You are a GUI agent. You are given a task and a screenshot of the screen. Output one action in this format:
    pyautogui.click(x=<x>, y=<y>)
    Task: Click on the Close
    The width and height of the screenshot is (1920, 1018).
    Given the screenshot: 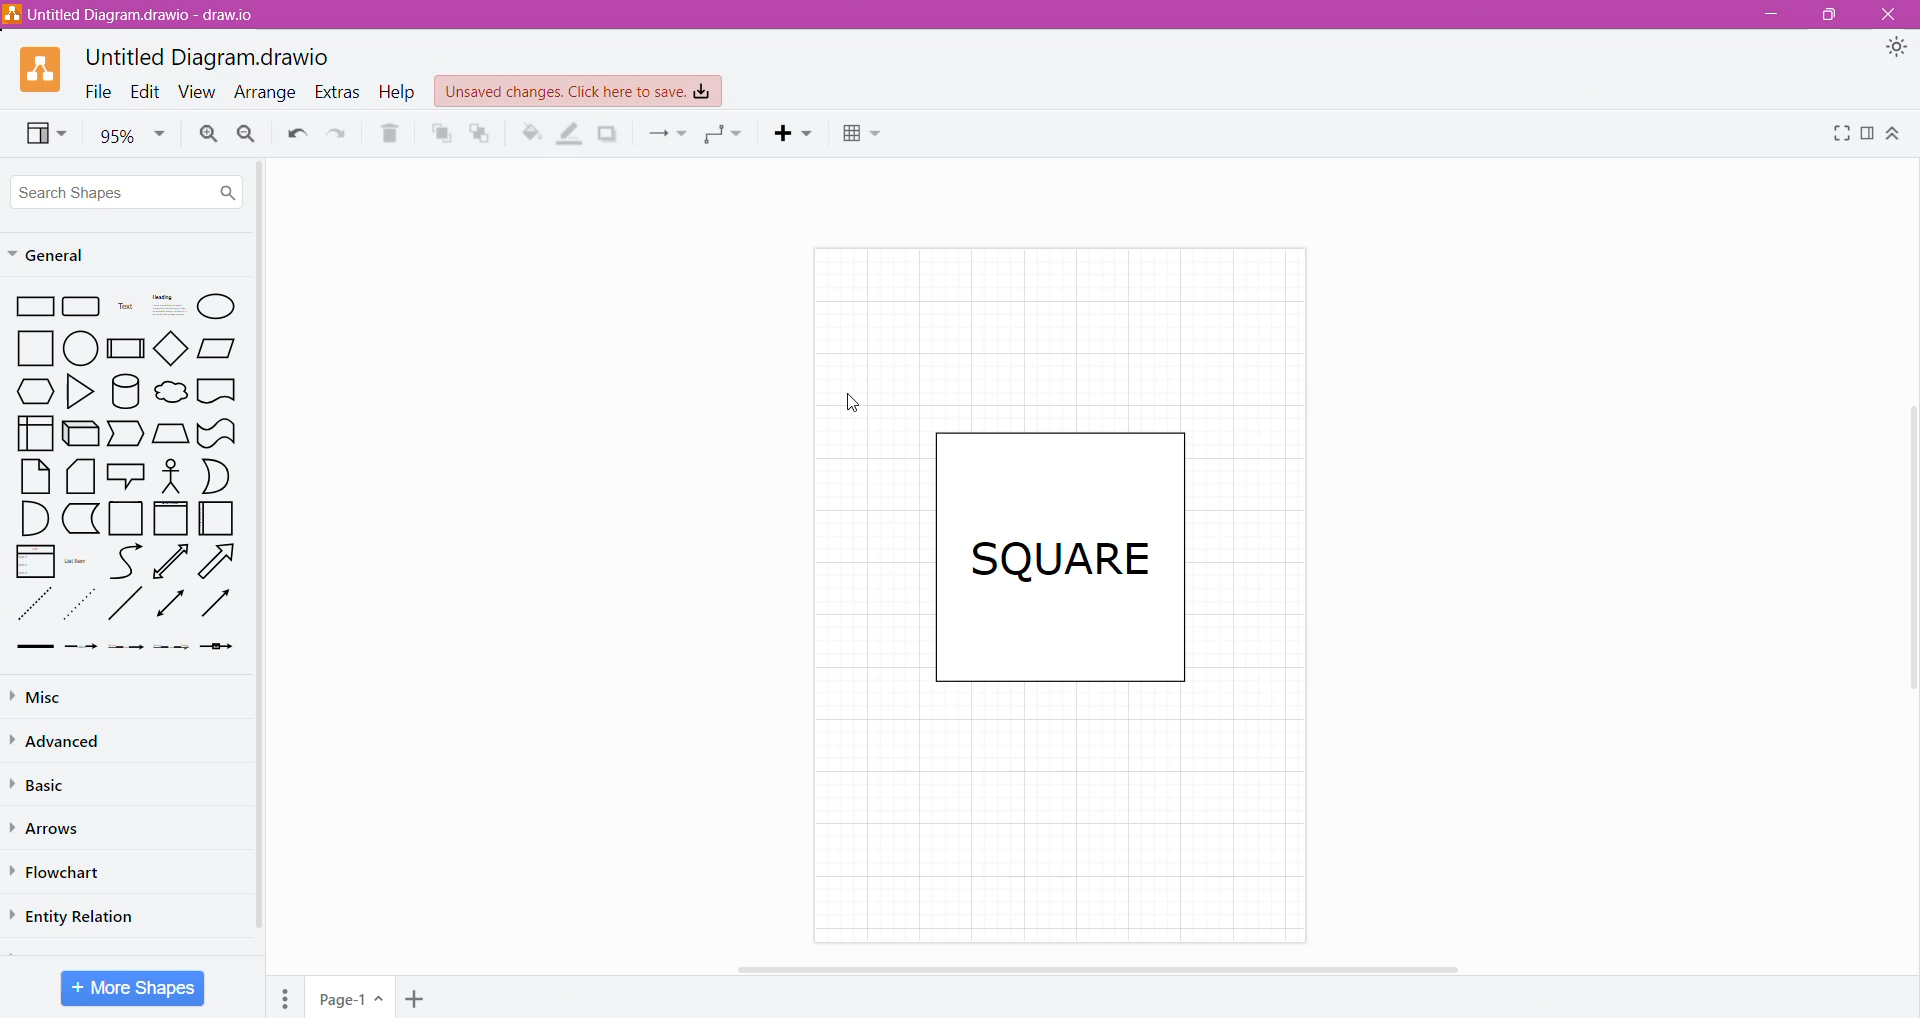 What is the action you would take?
    pyautogui.click(x=1892, y=15)
    